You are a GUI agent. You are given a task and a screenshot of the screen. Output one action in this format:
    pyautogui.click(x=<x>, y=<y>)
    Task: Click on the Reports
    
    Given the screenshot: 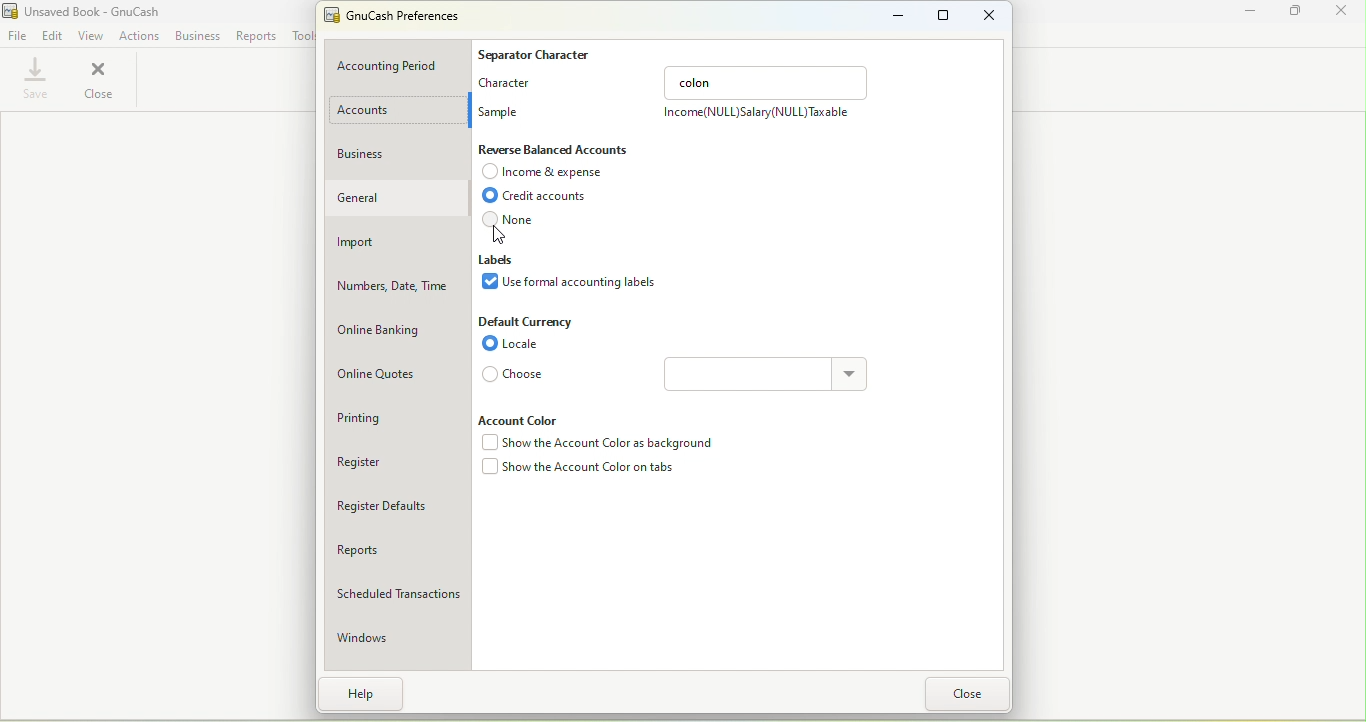 What is the action you would take?
    pyautogui.click(x=255, y=35)
    